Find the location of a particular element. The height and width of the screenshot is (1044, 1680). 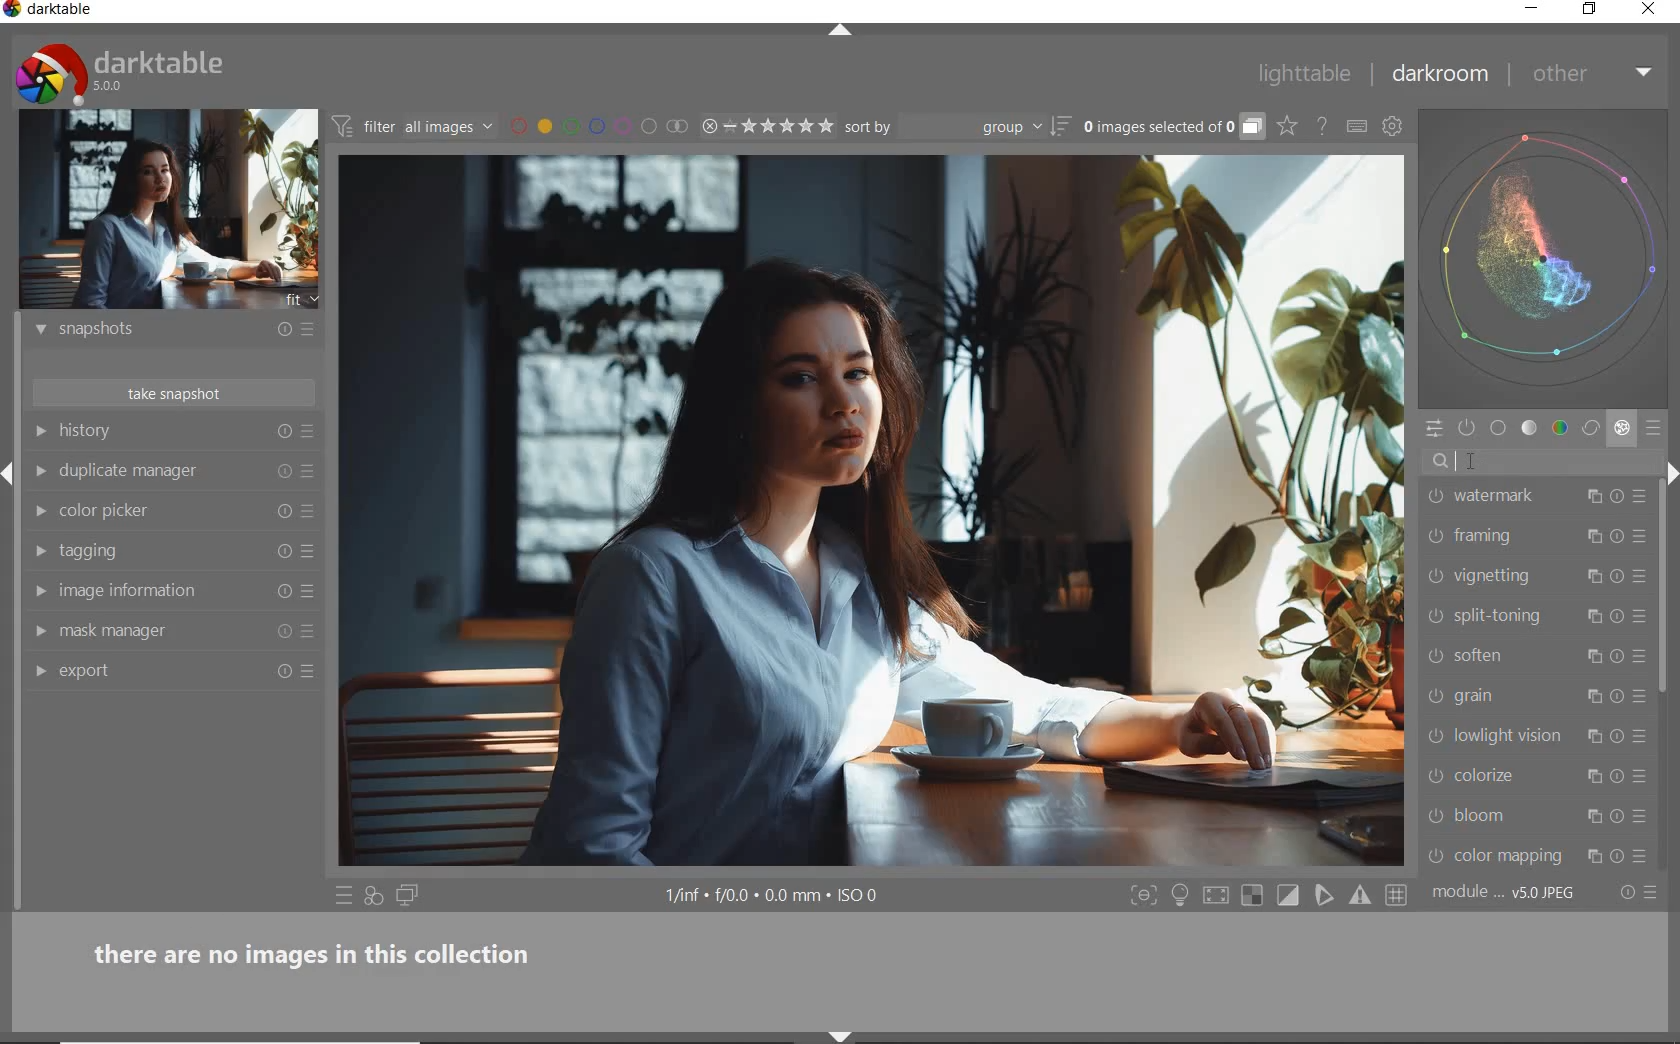

preset and preferences is located at coordinates (1642, 580).